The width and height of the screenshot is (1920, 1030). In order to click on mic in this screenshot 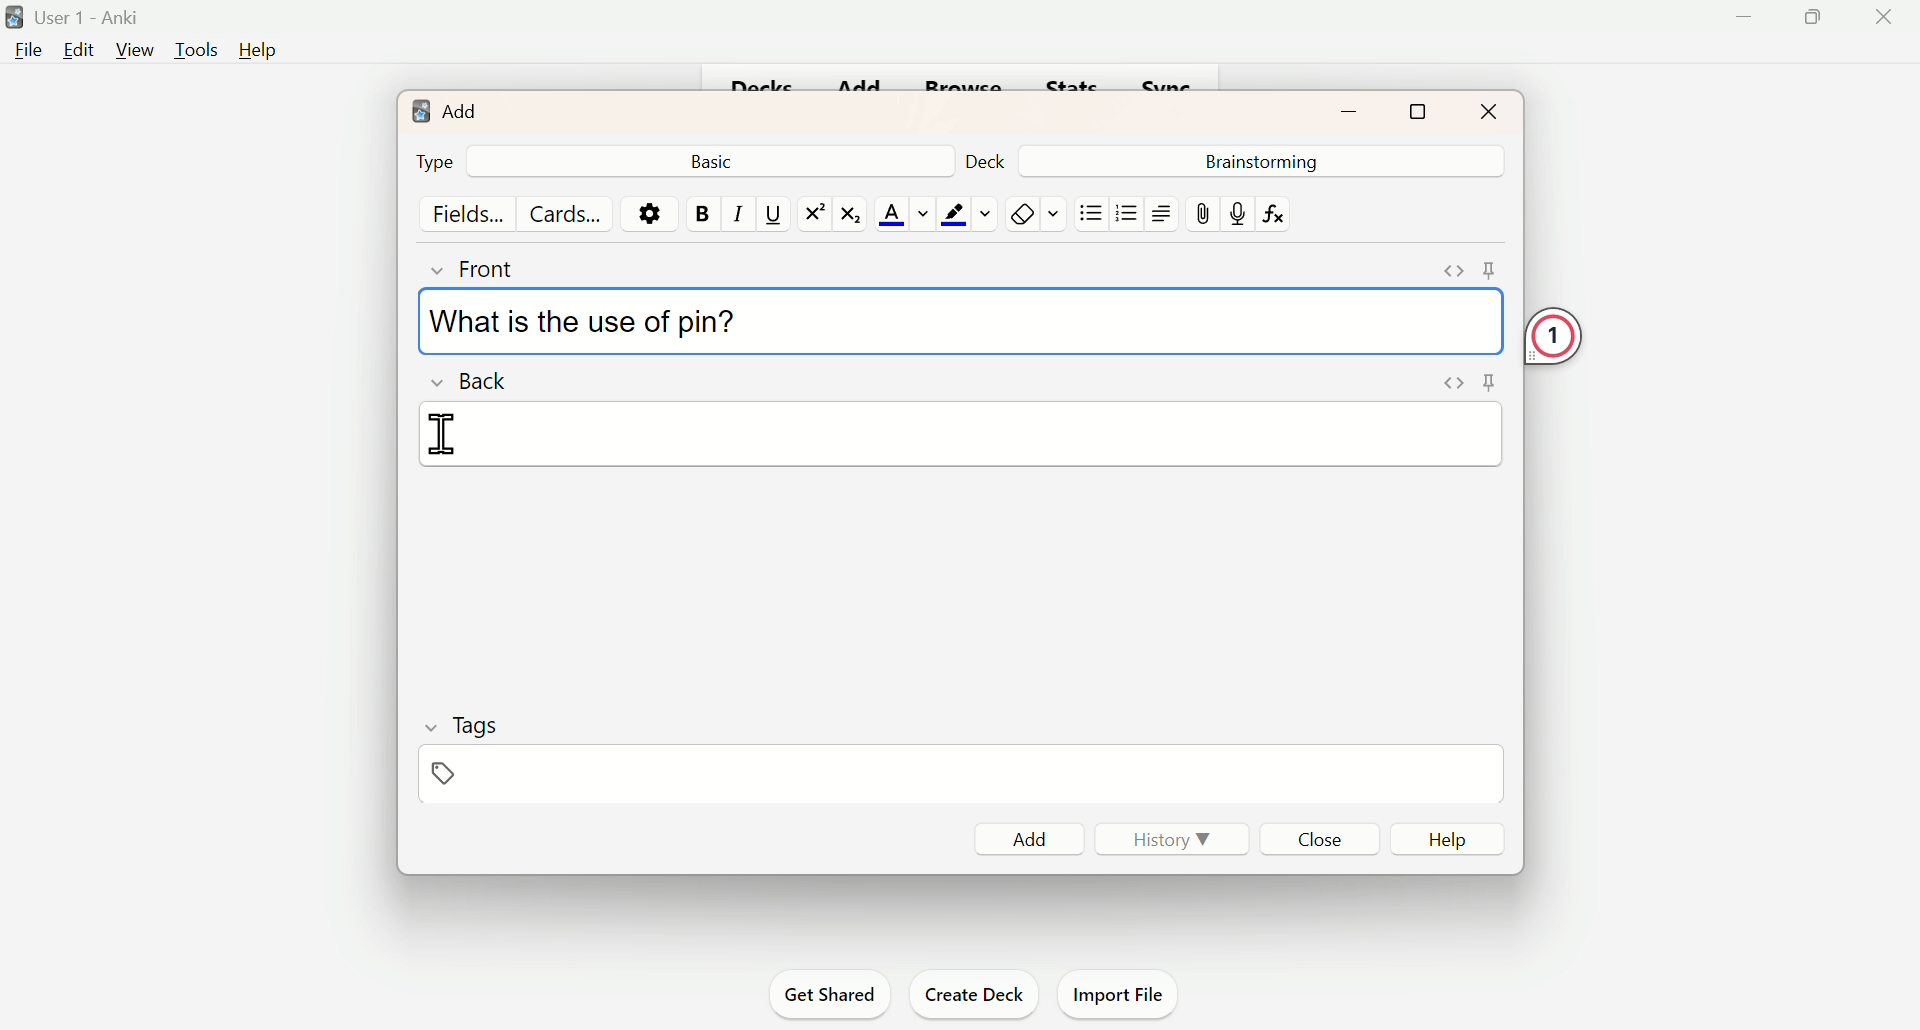, I will do `click(1236, 213)`.